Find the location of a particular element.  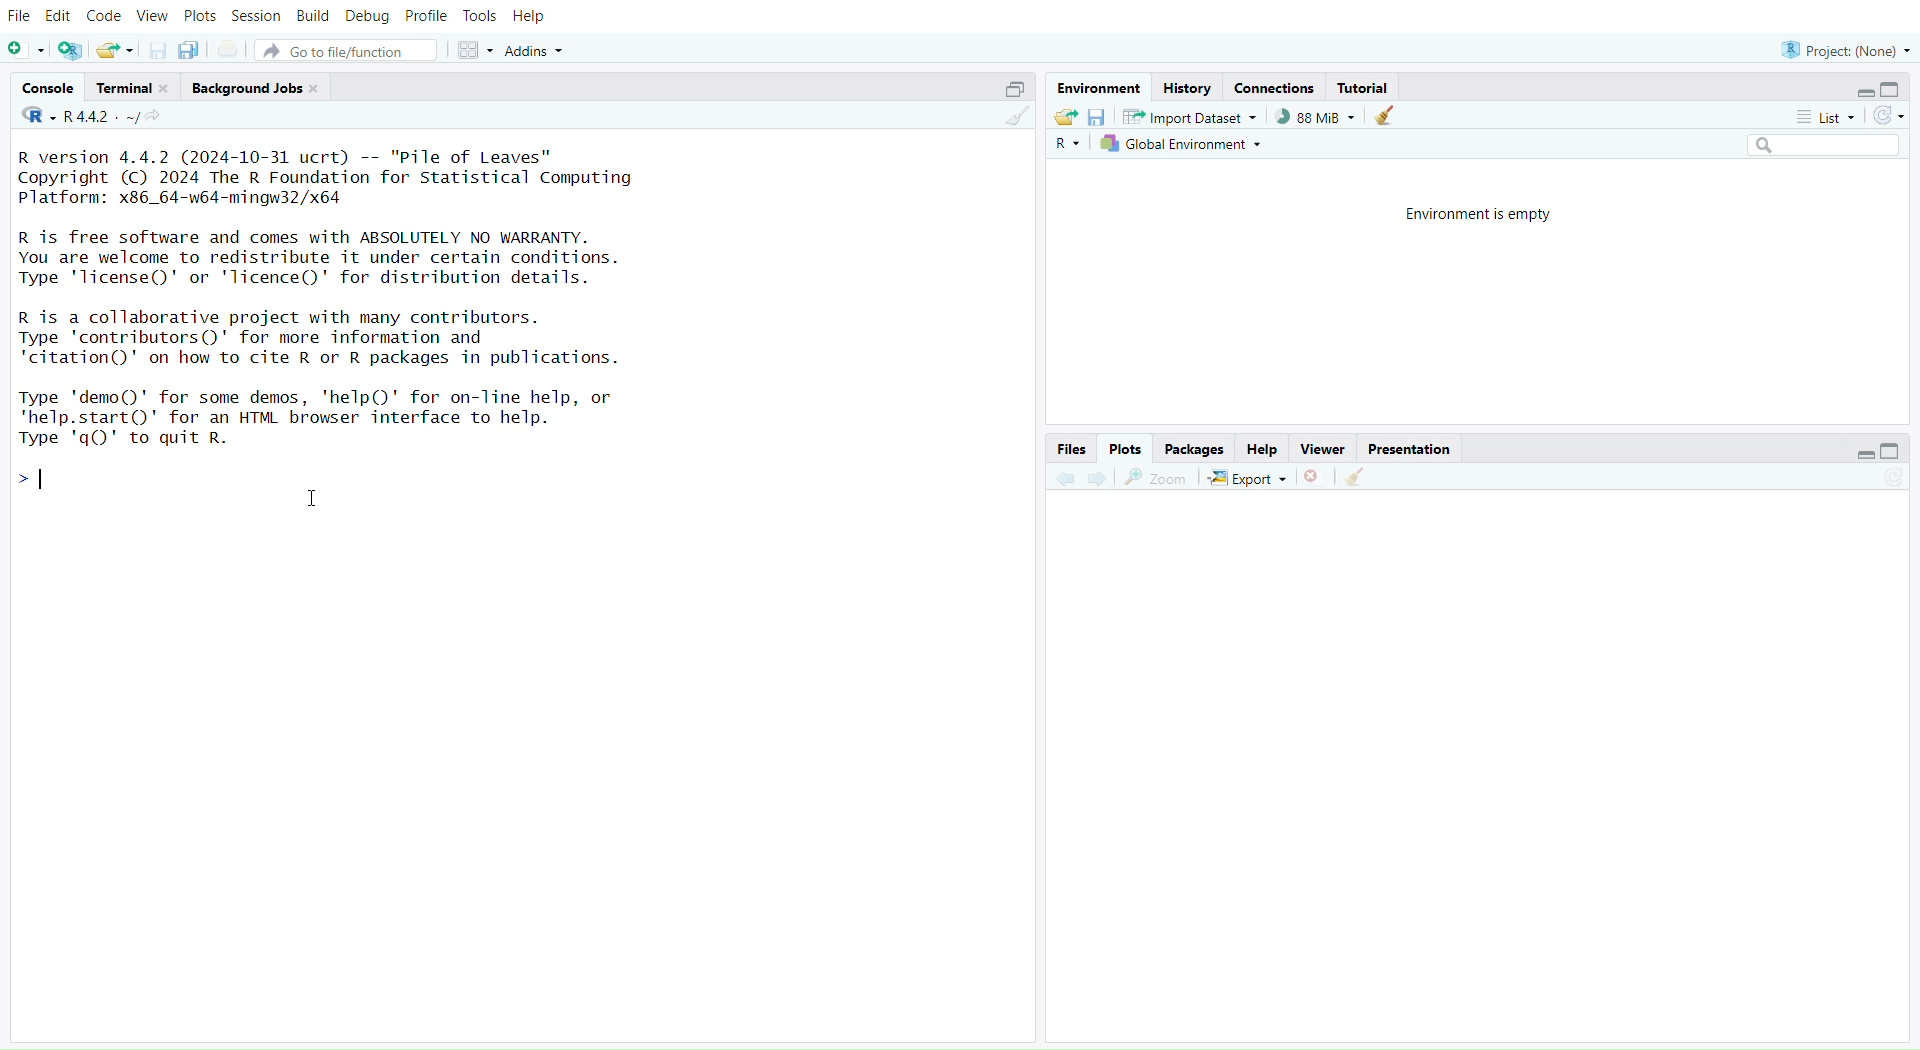

debug is located at coordinates (367, 16).